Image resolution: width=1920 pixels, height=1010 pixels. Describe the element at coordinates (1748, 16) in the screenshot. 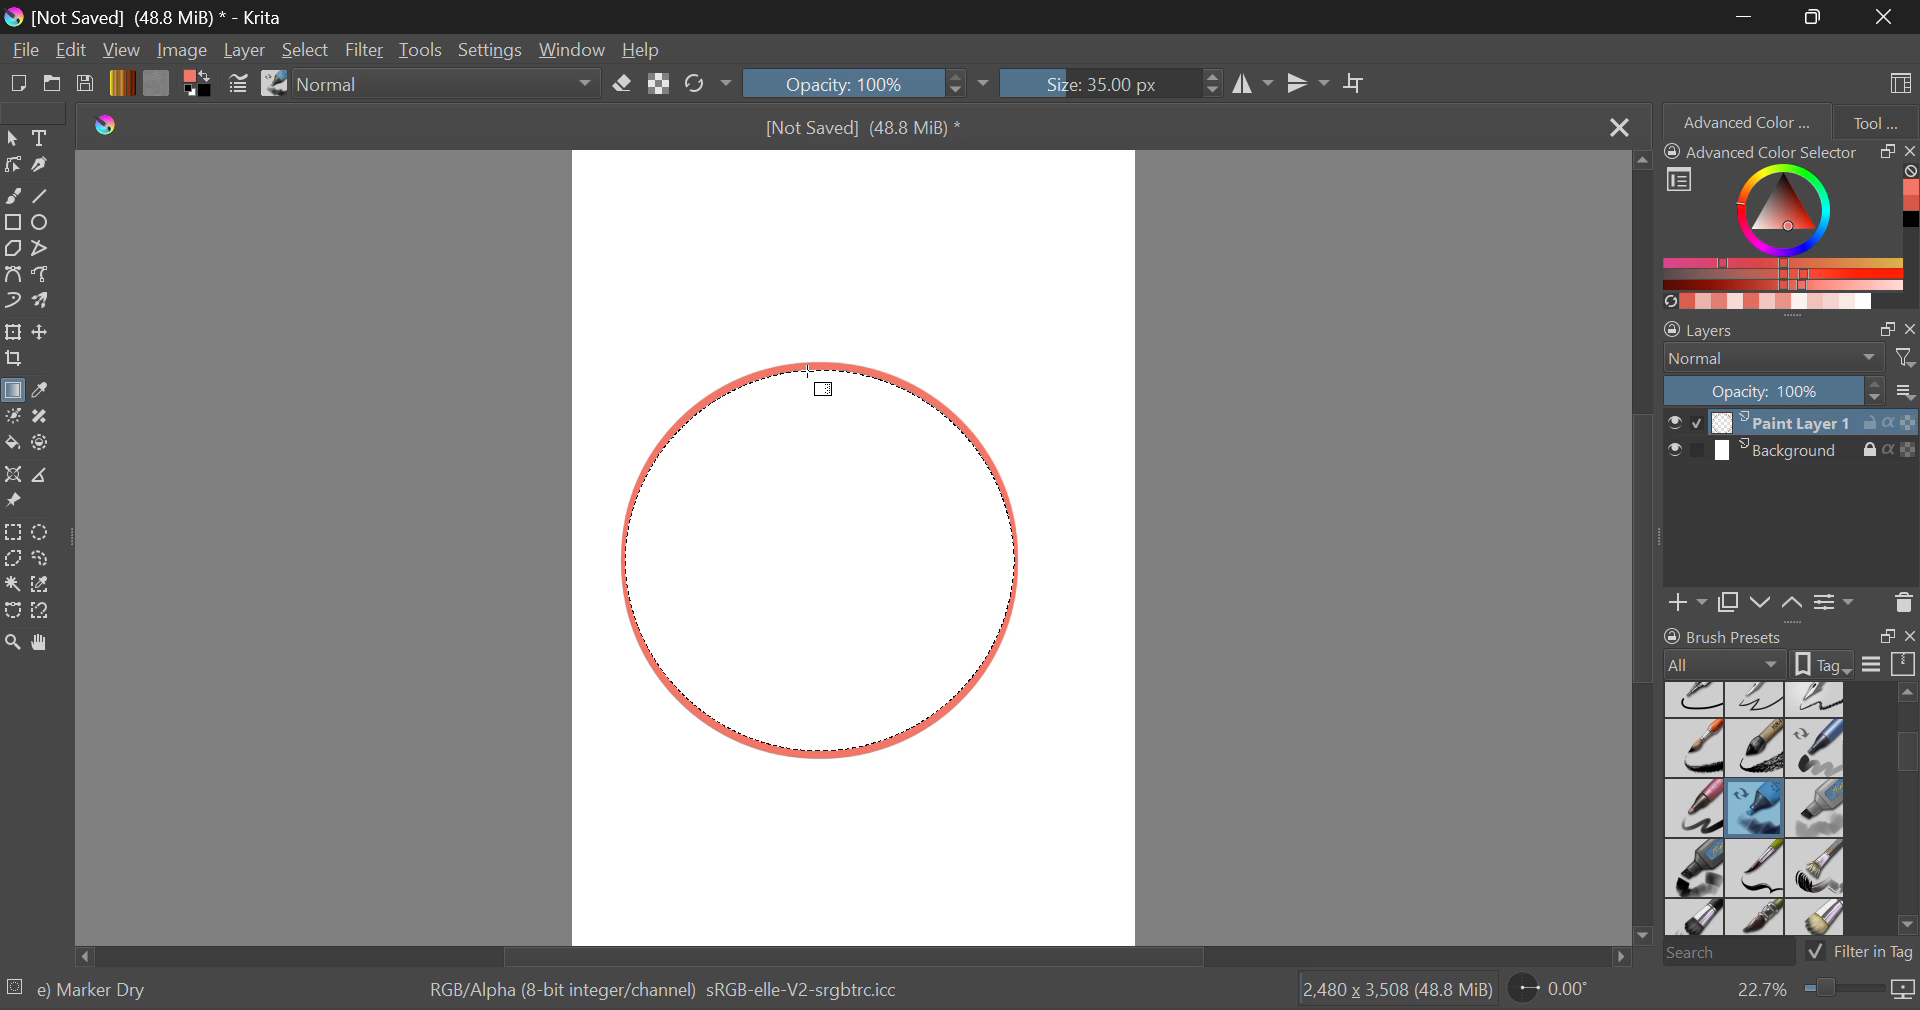

I see `Restore Down` at that location.